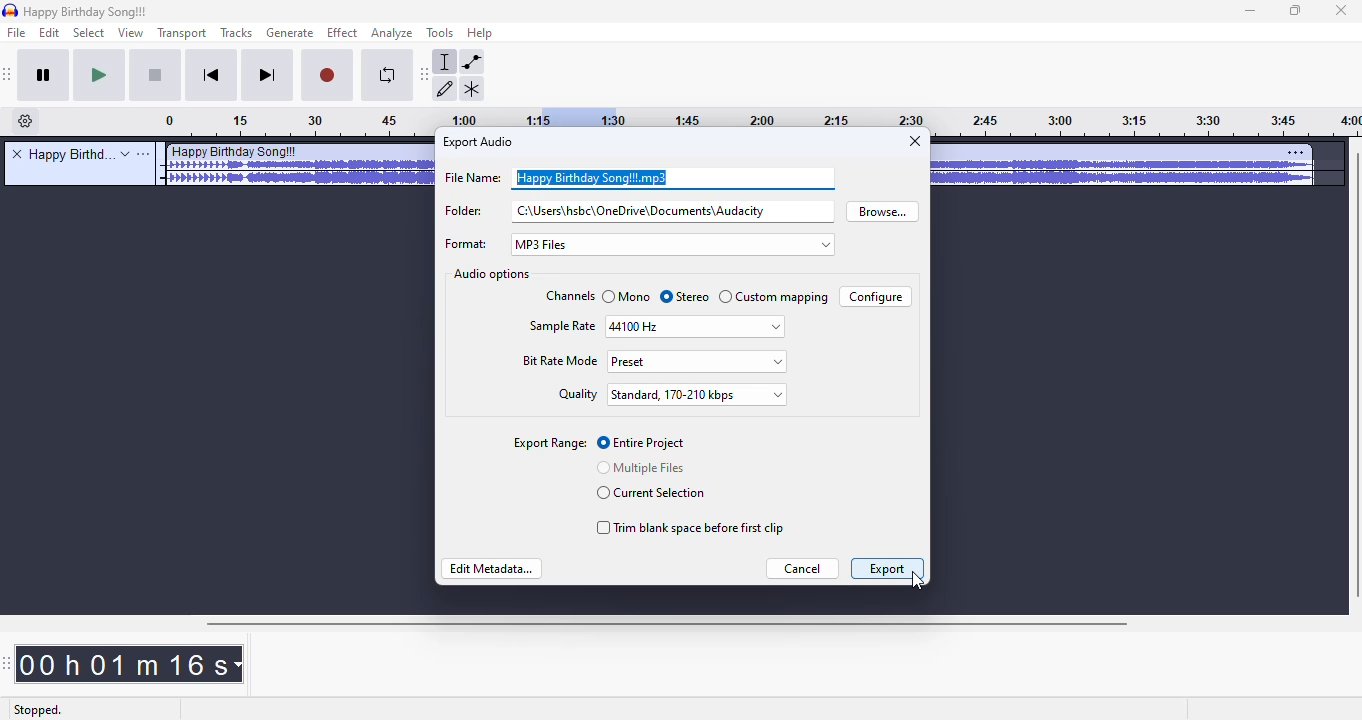 This screenshot has height=720, width=1362. What do you see at coordinates (384, 77) in the screenshot?
I see `enable looping` at bounding box center [384, 77].